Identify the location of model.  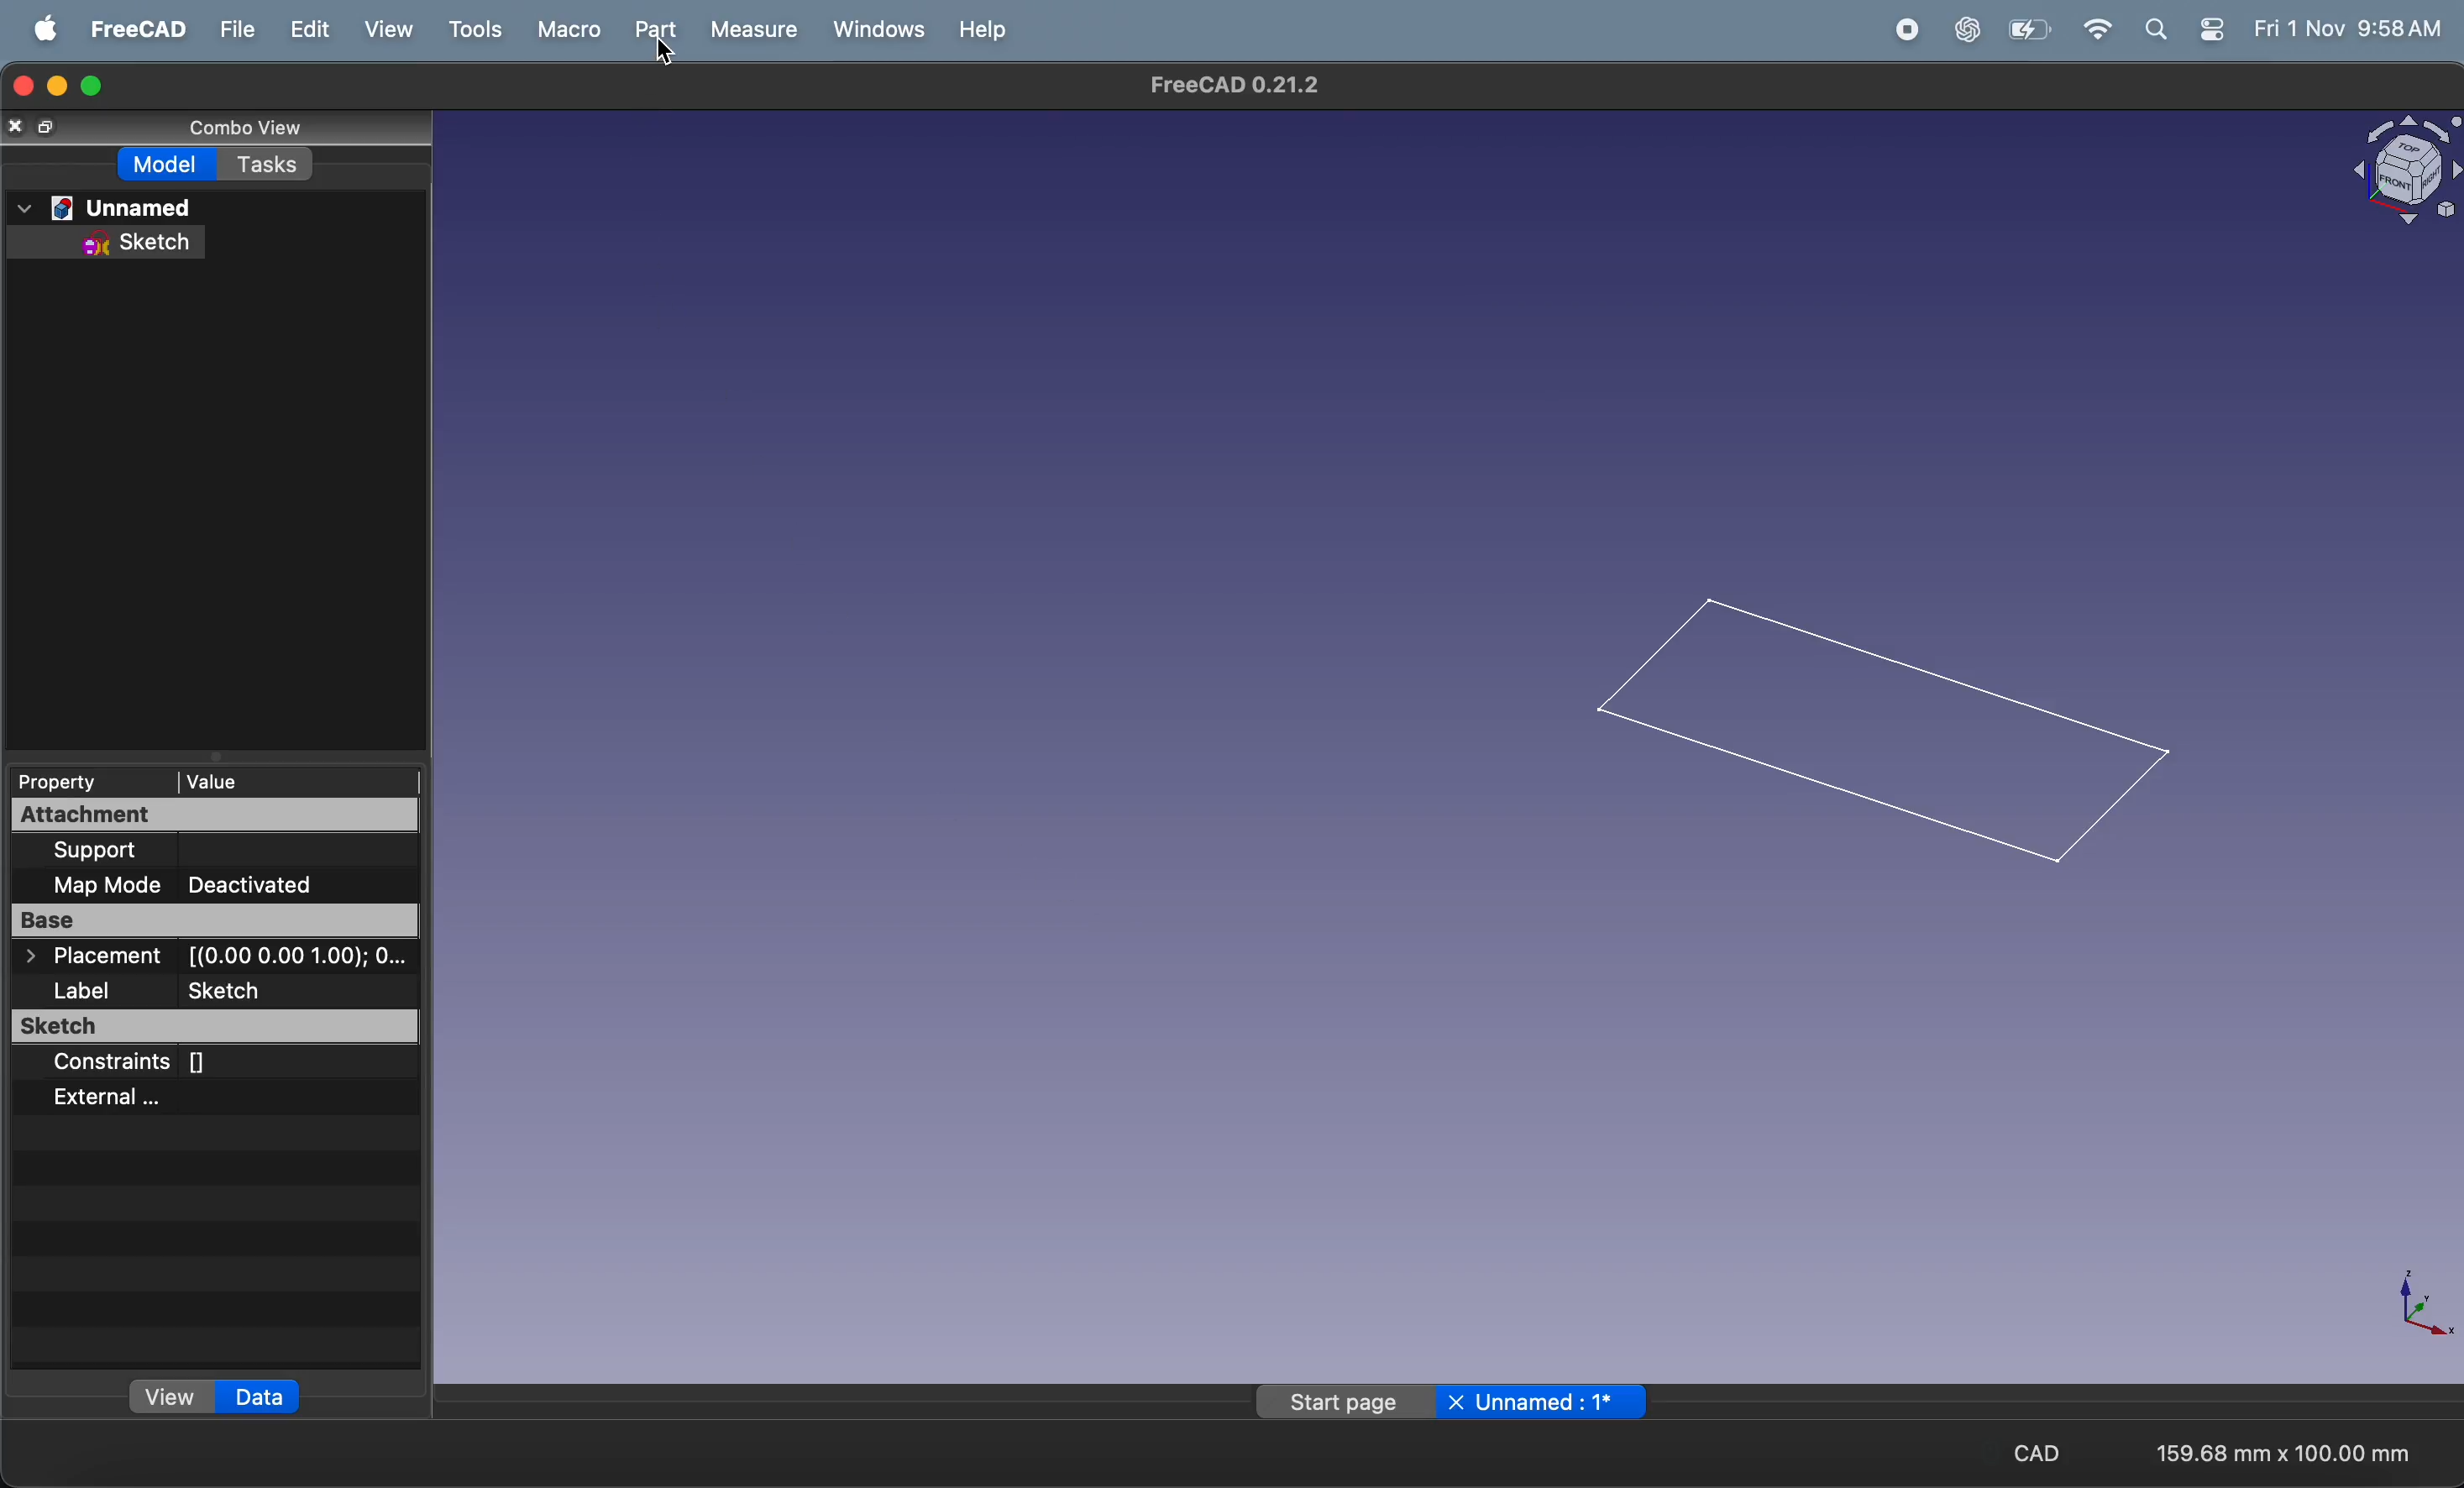
(161, 164).